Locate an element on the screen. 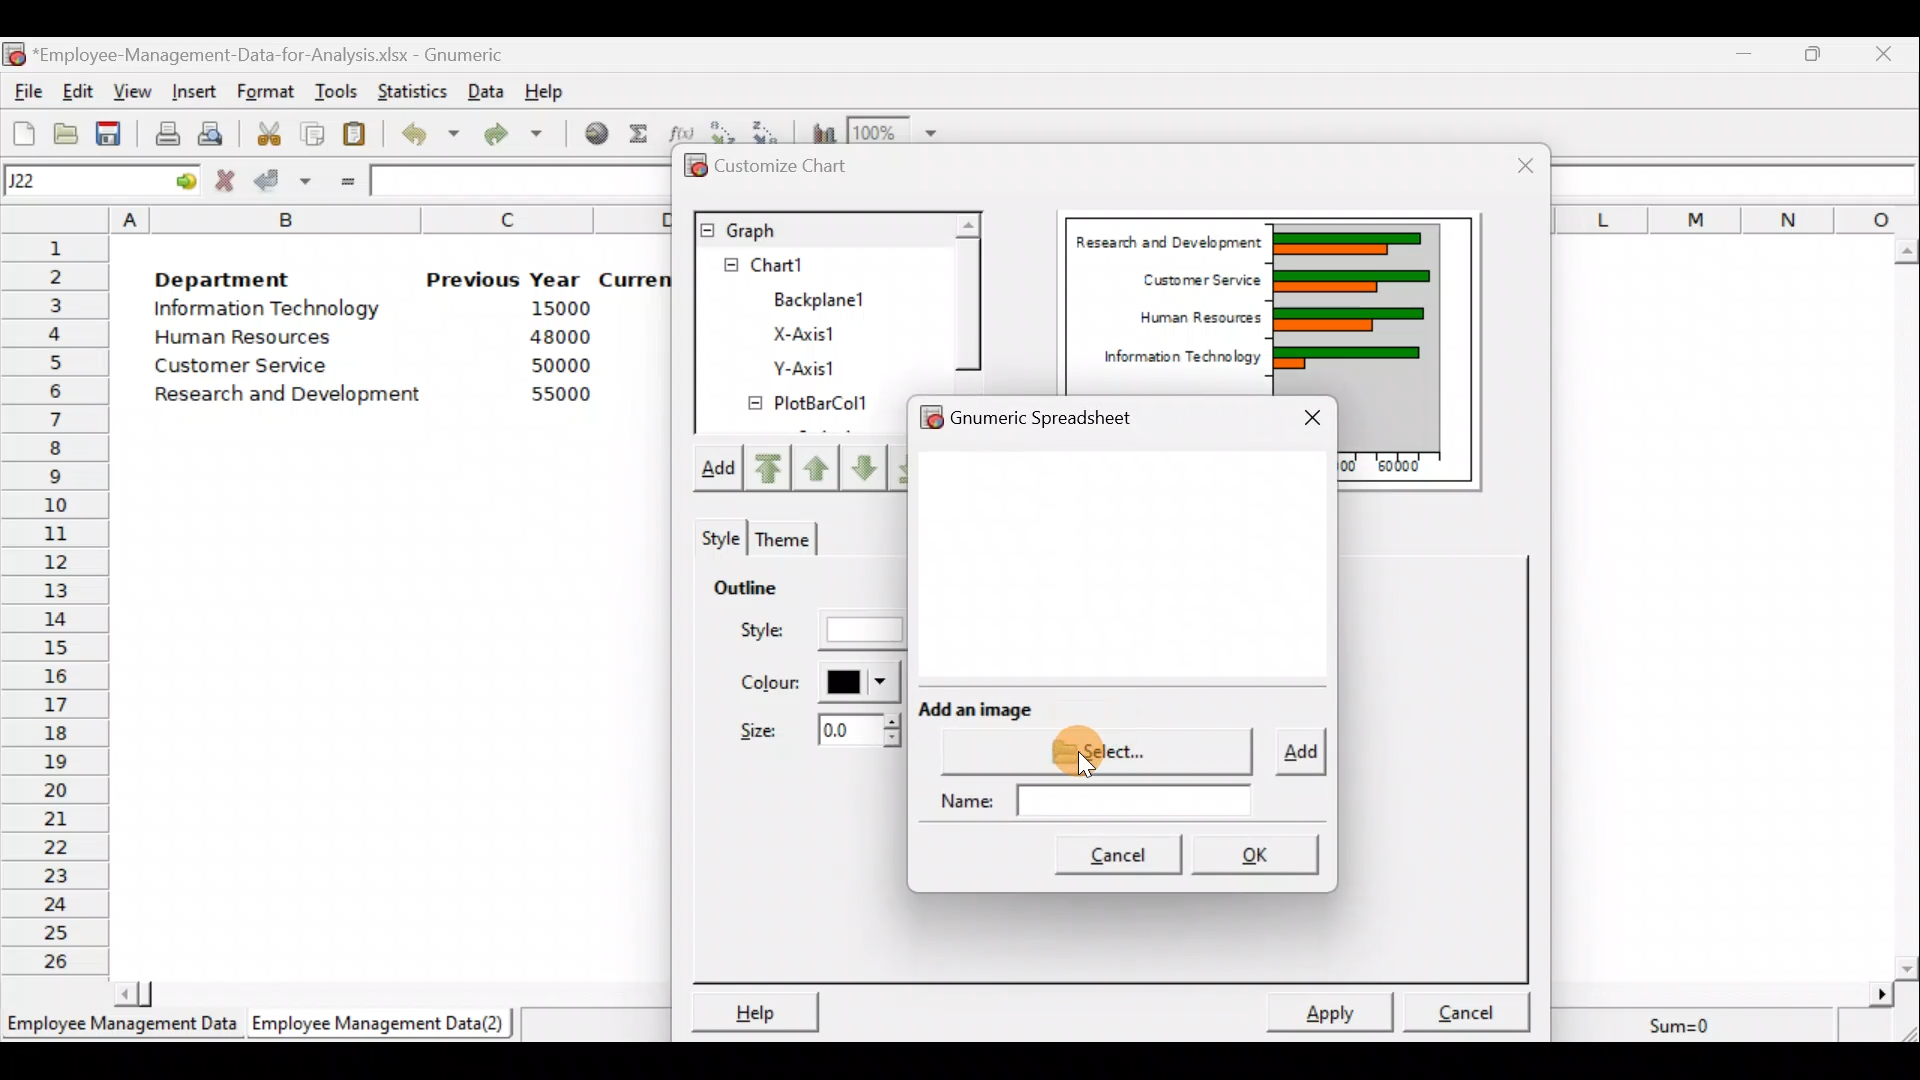 The width and height of the screenshot is (1920, 1080). Move up is located at coordinates (818, 465).